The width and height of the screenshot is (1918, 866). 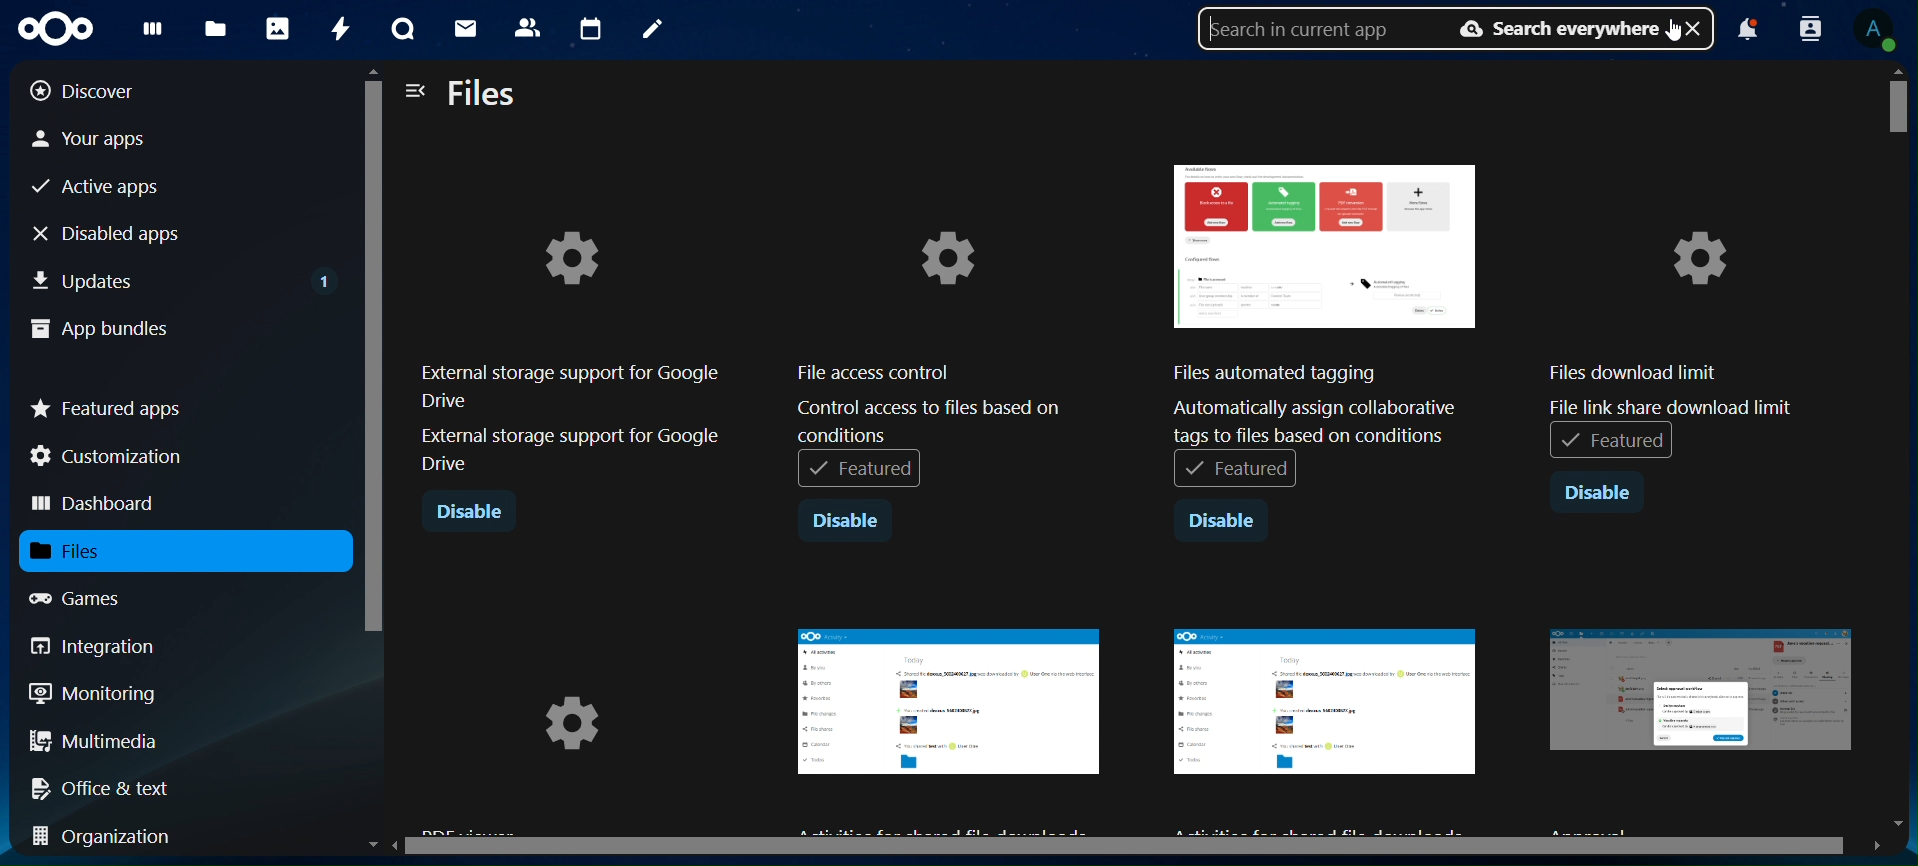 I want to click on files download limit file link share download limit, so click(x=1671, y=313).